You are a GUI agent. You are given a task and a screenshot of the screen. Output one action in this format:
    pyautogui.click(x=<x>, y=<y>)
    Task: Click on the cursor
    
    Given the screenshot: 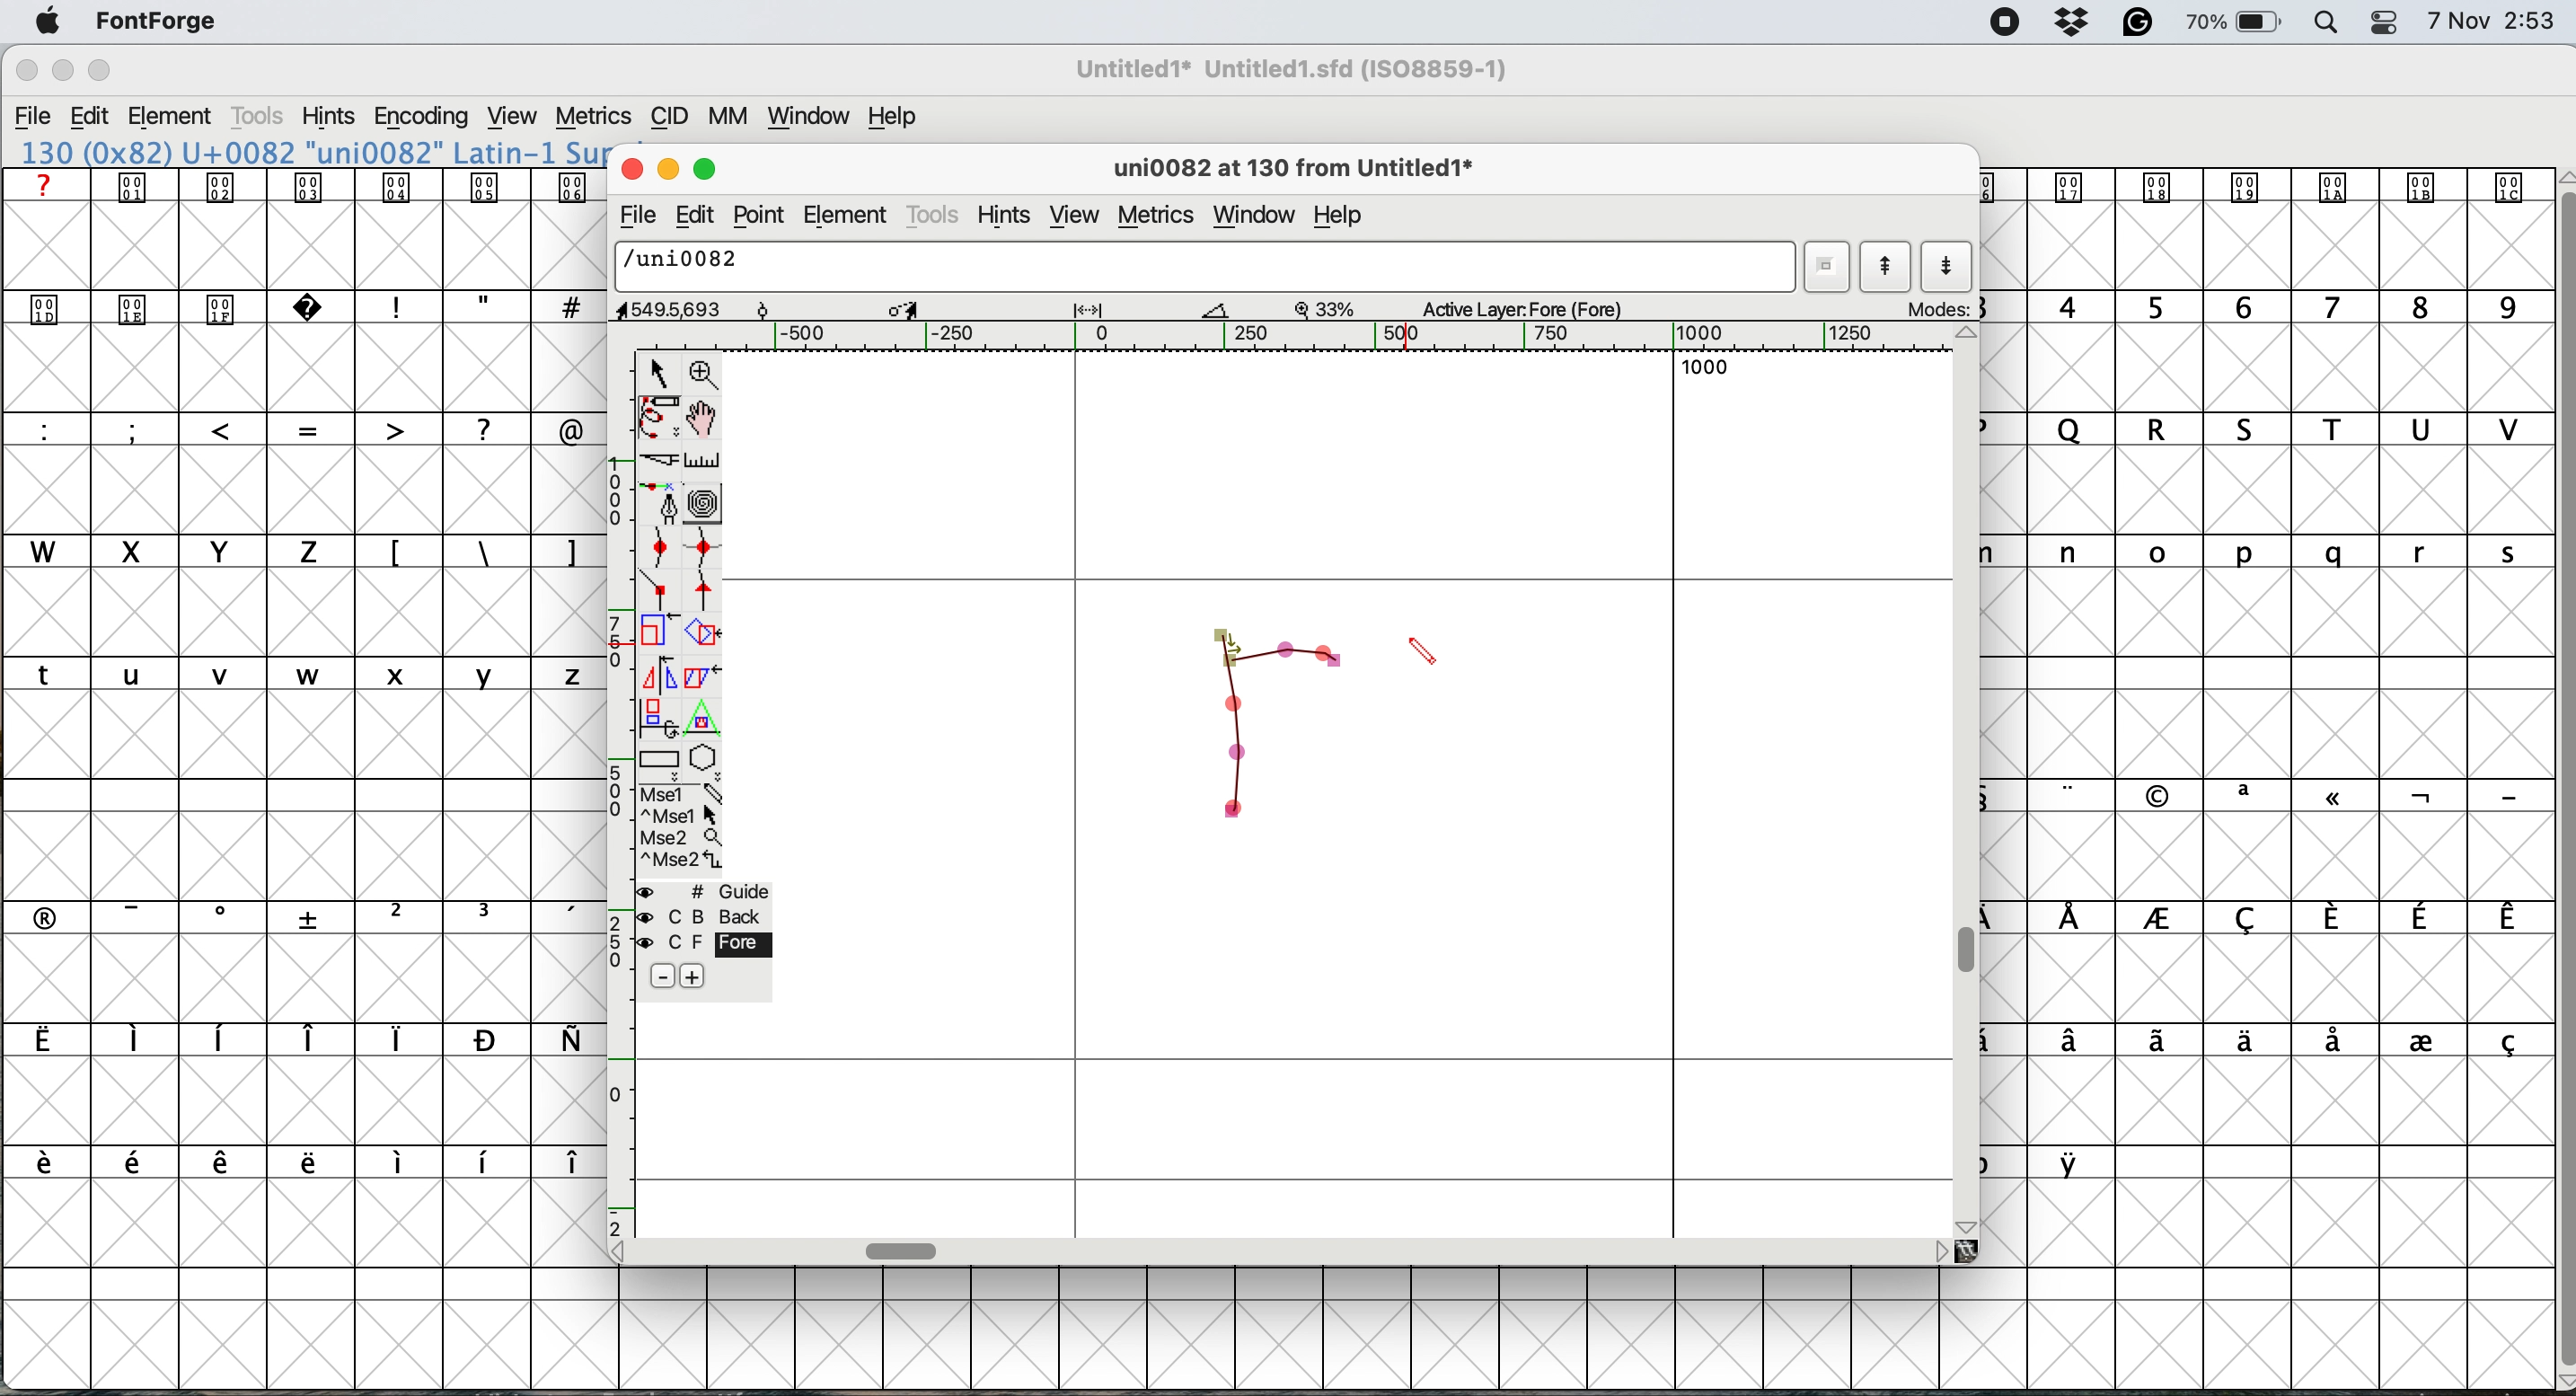 What is the action you would take?
    pyautogui.click(x=1428, y=657)
    